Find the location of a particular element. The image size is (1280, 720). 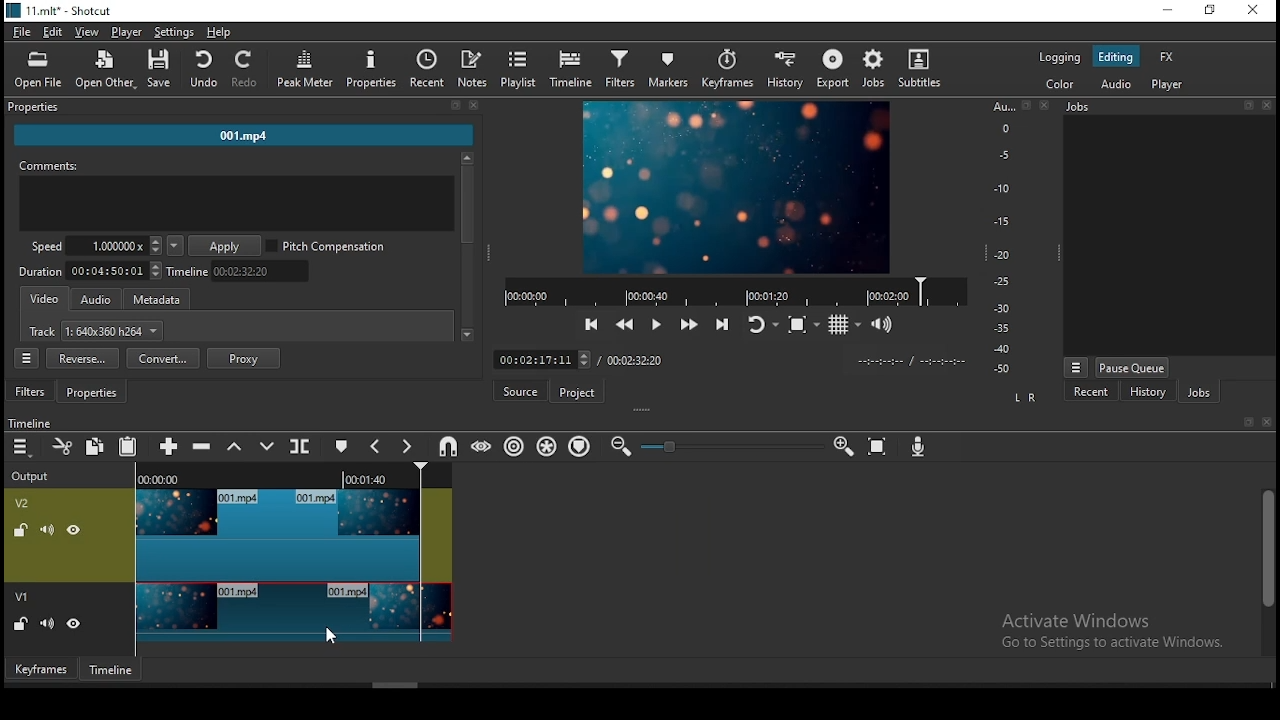

player is located at coordinates (131, 33).